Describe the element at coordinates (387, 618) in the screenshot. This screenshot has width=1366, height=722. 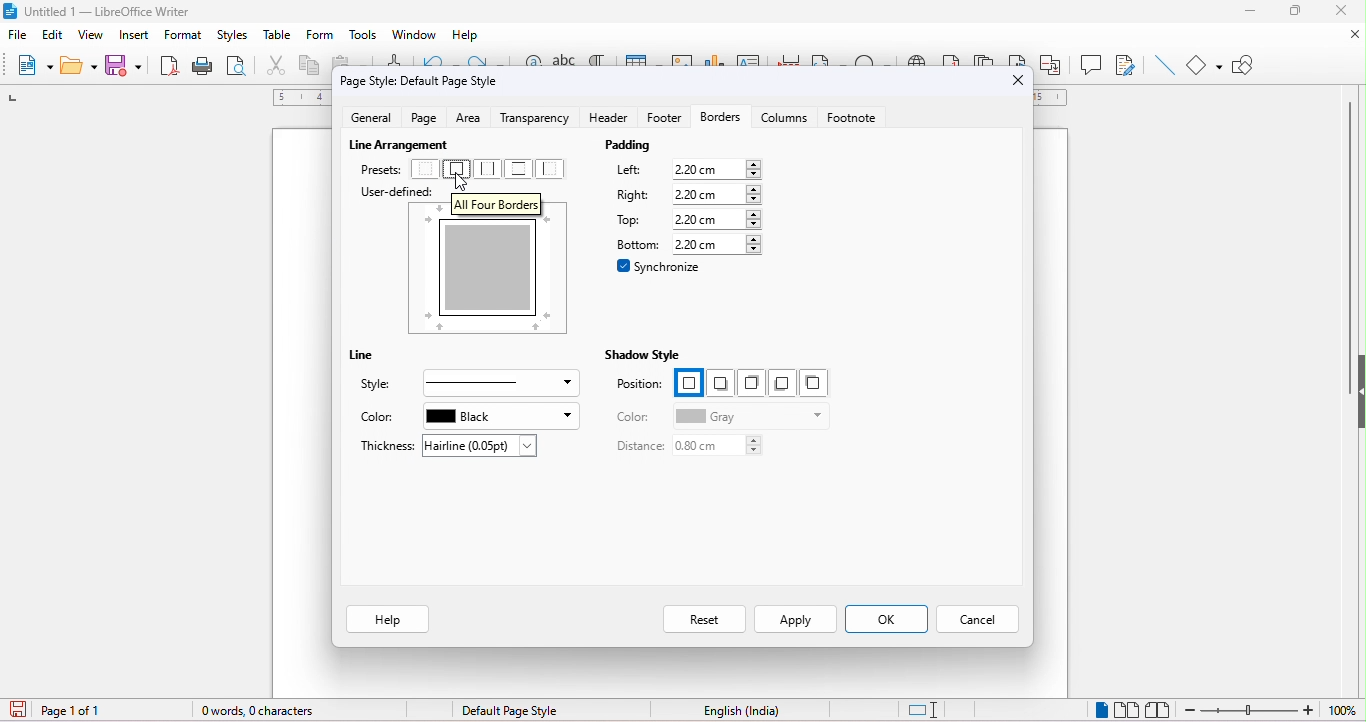
I see `help` at that location.